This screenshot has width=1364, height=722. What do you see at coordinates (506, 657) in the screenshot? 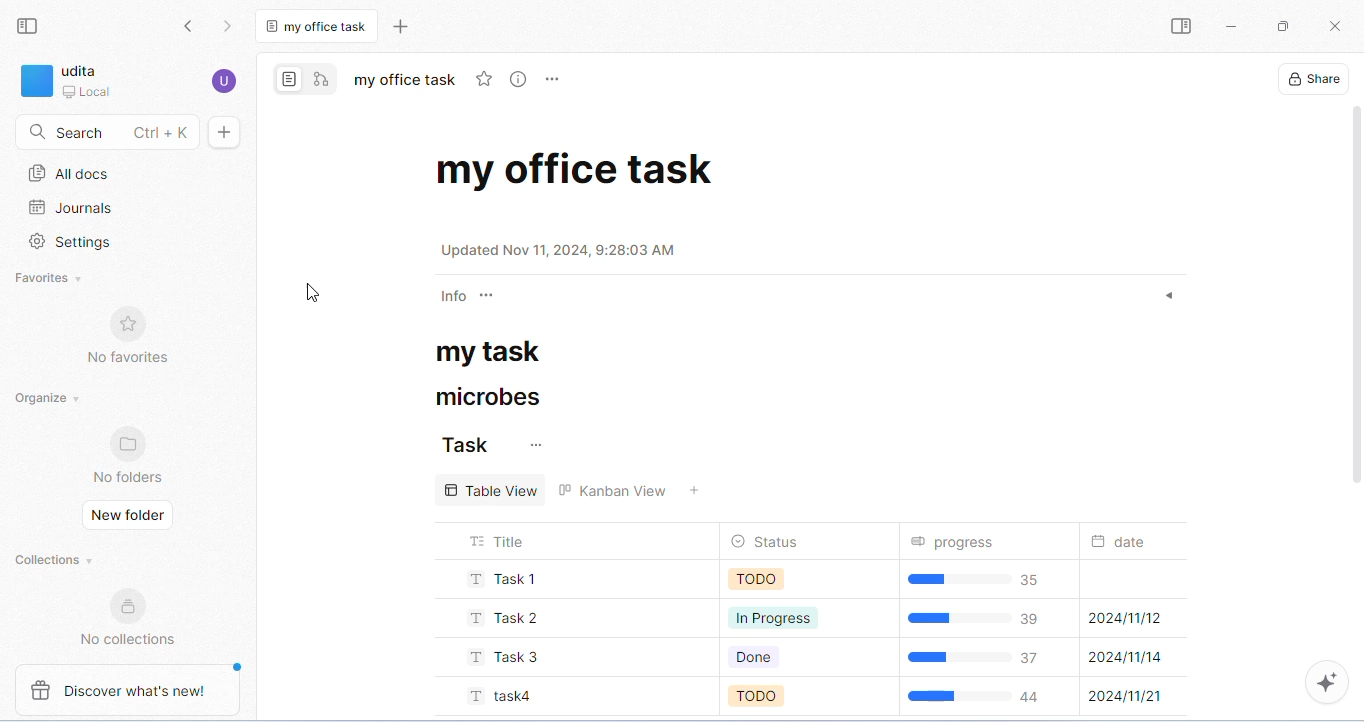
I see `task3` at bounding box center [506, 657].